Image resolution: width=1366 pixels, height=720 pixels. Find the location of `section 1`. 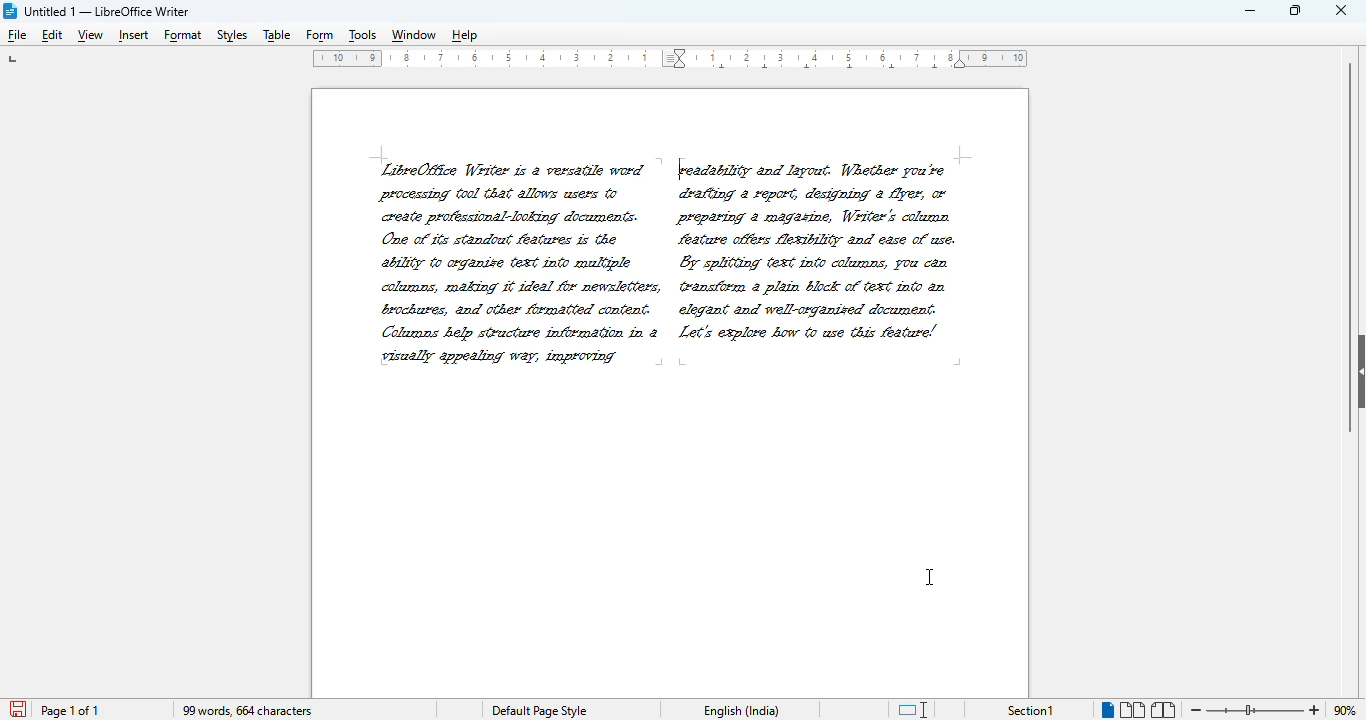

section 1 is located at coordinates (1031, 711).